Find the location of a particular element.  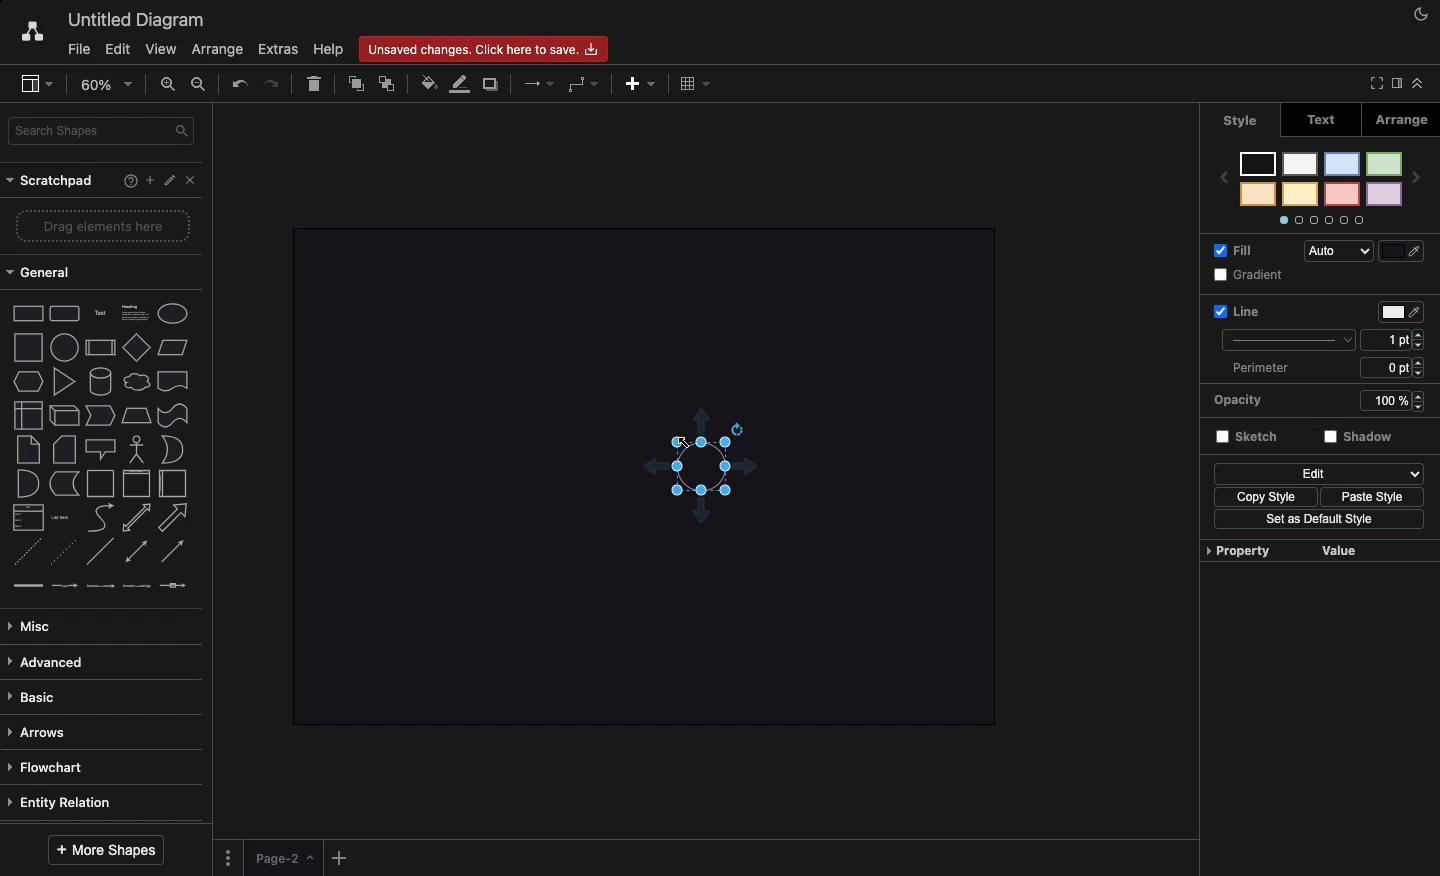

Text  is located at coordinates (1323, 118).